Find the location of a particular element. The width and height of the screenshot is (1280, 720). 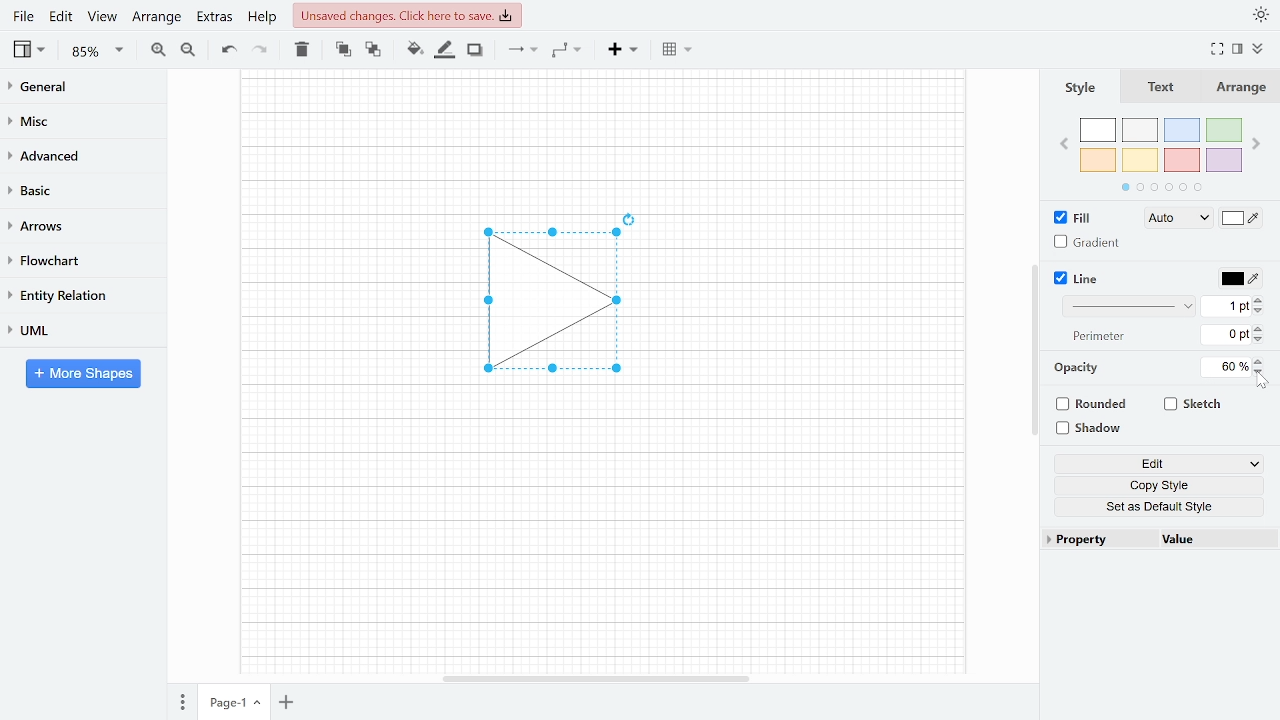

Gradient is located at coordinates (1088, 242).